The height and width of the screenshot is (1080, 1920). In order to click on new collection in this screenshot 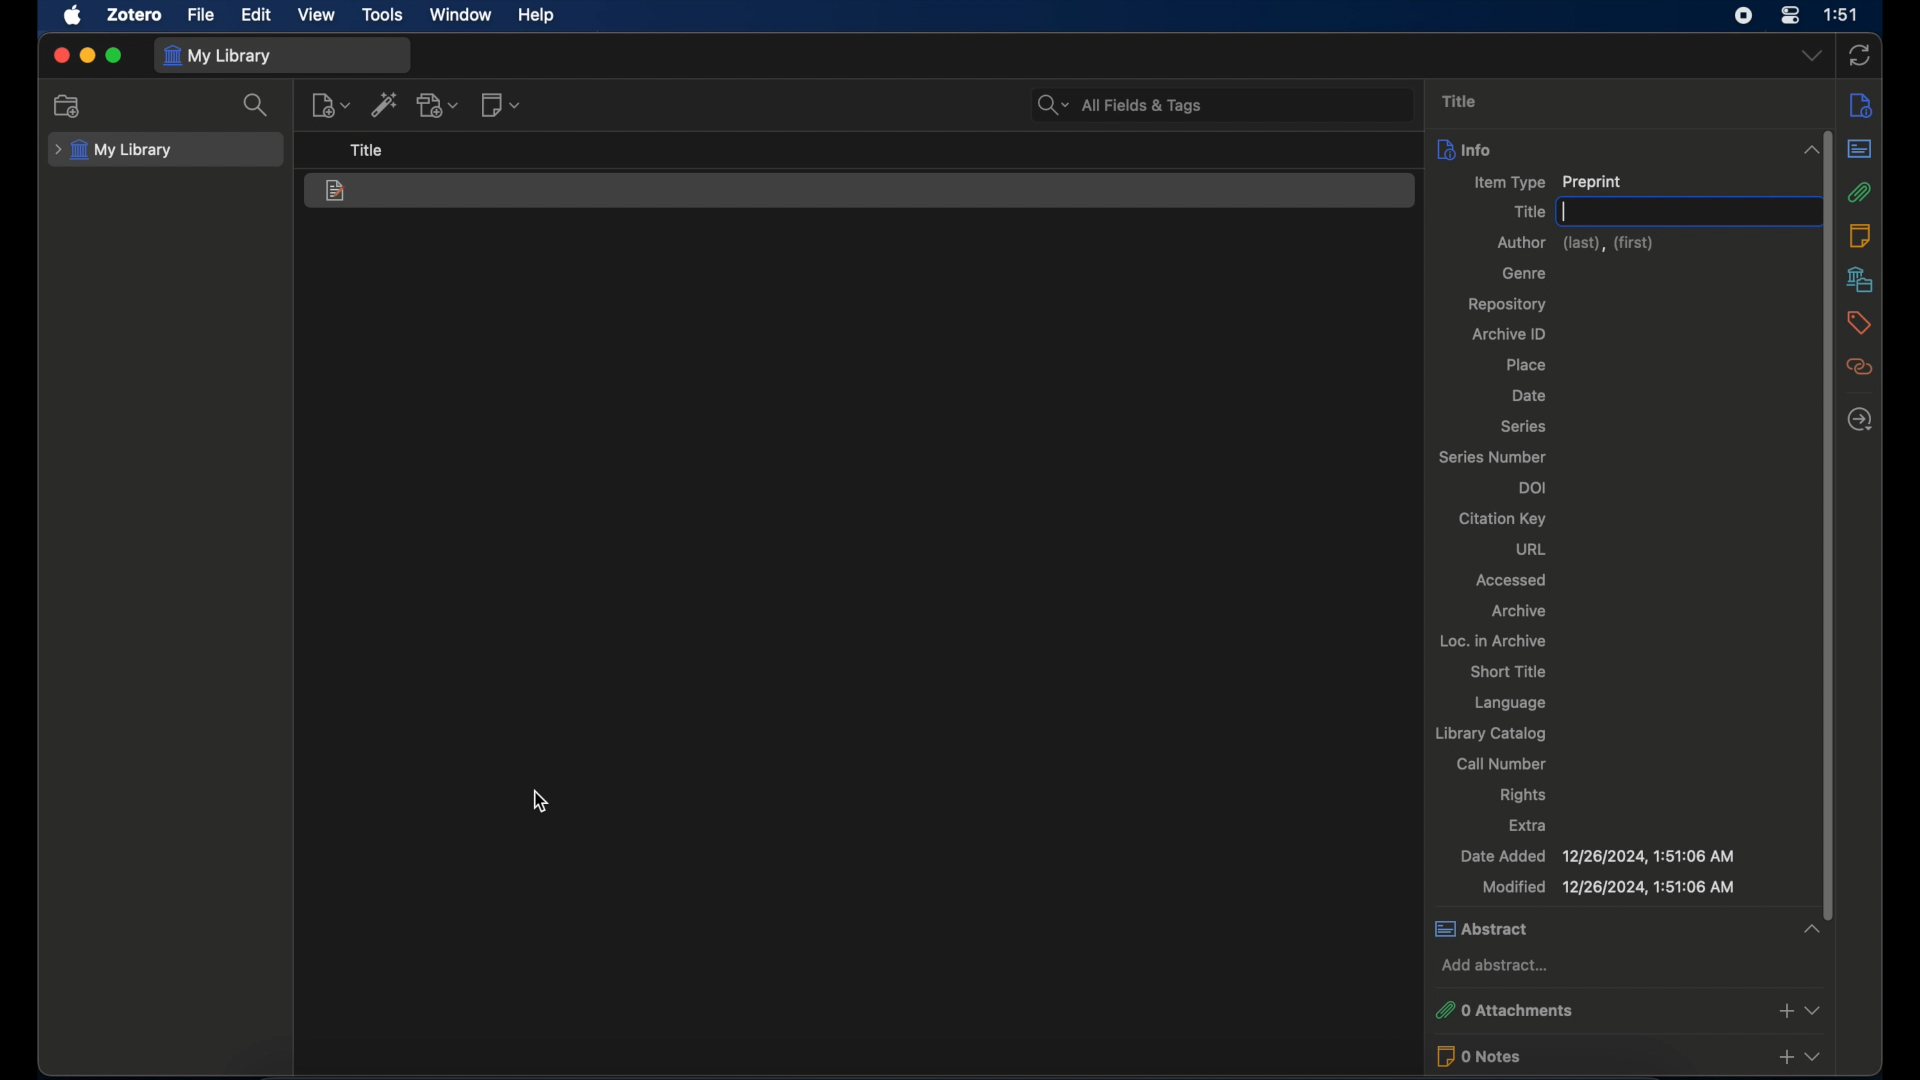, I will do `click(67, 105)`.